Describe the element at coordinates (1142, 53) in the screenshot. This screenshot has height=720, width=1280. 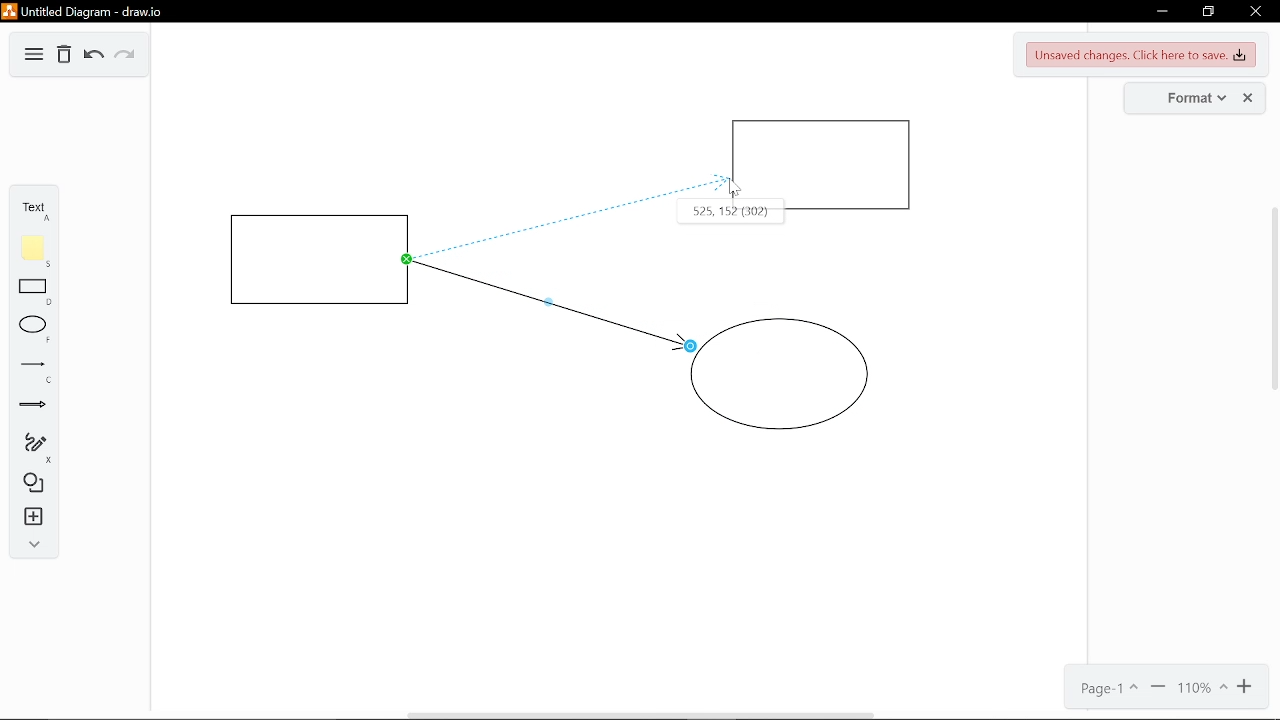
I see `Unsaved changes. Click here to save` at that location.